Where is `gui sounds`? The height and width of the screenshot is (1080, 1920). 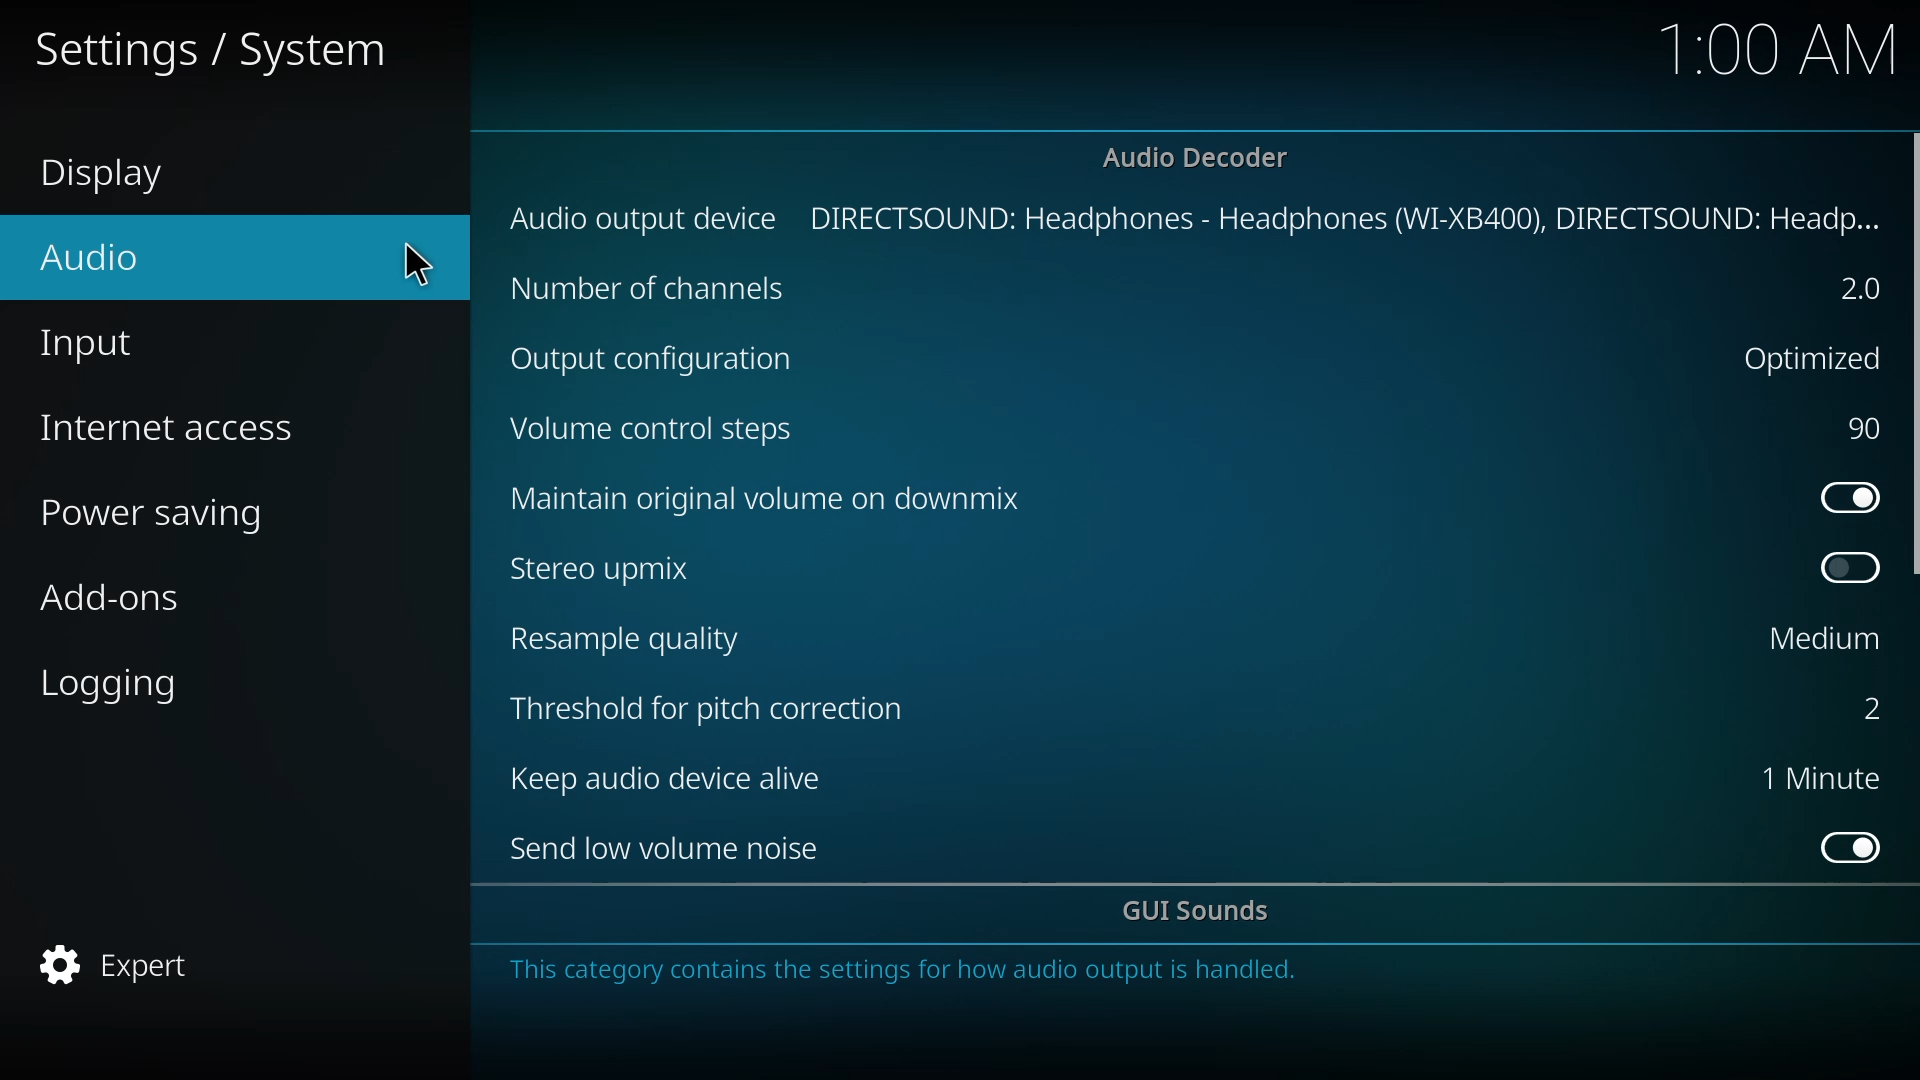 gui sounds is located at coordinates (1201, 912).